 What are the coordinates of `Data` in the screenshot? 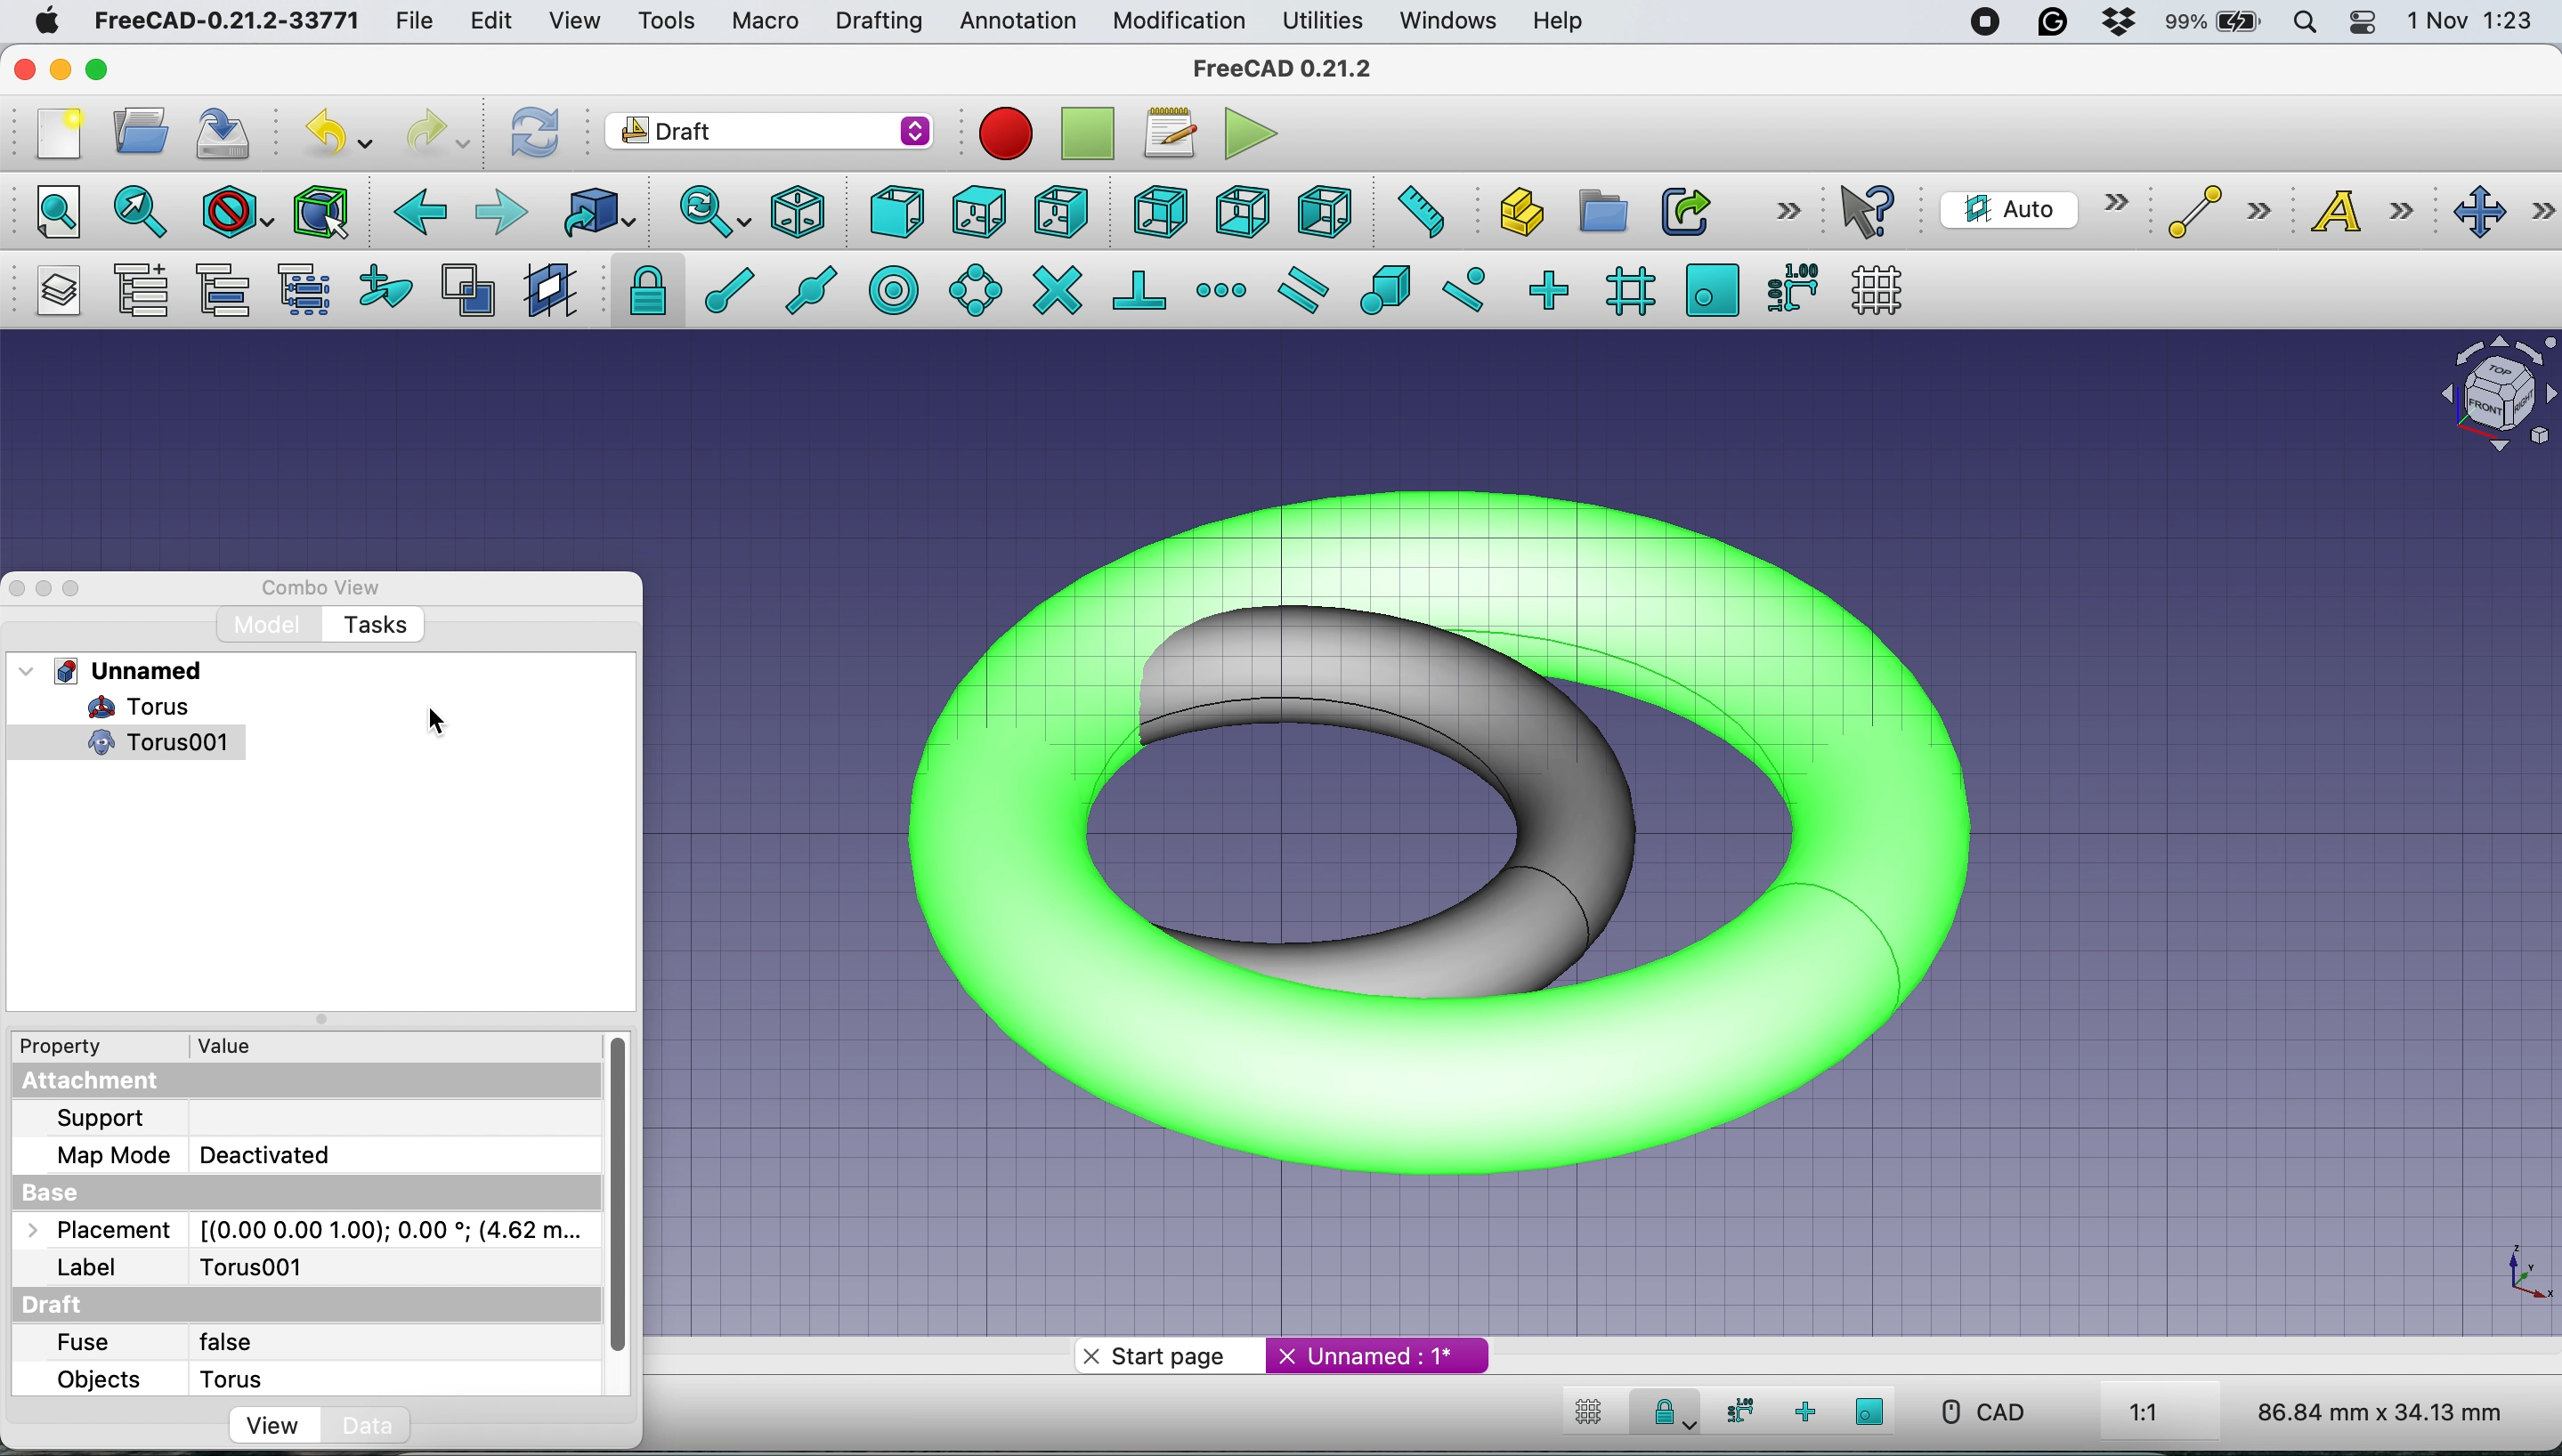 It's located at (372, 1423).